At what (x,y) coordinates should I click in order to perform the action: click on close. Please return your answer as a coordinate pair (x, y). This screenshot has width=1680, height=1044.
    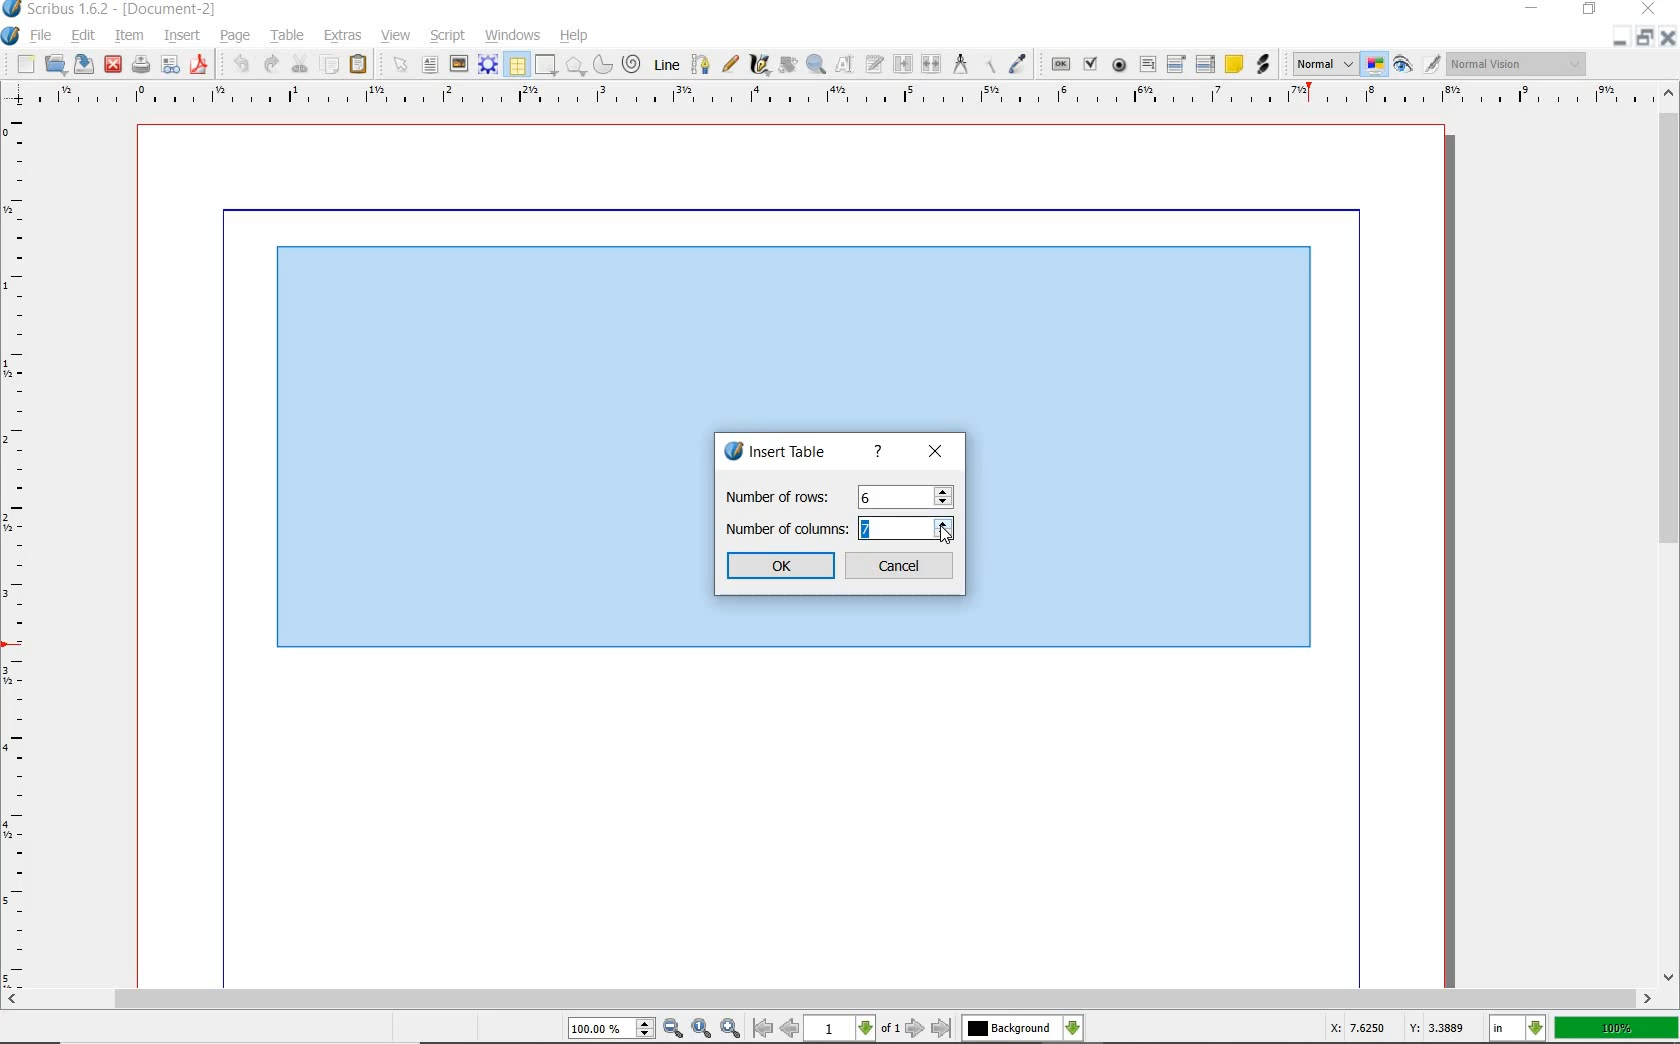
    Looking at the image, I should click on (112, 65).